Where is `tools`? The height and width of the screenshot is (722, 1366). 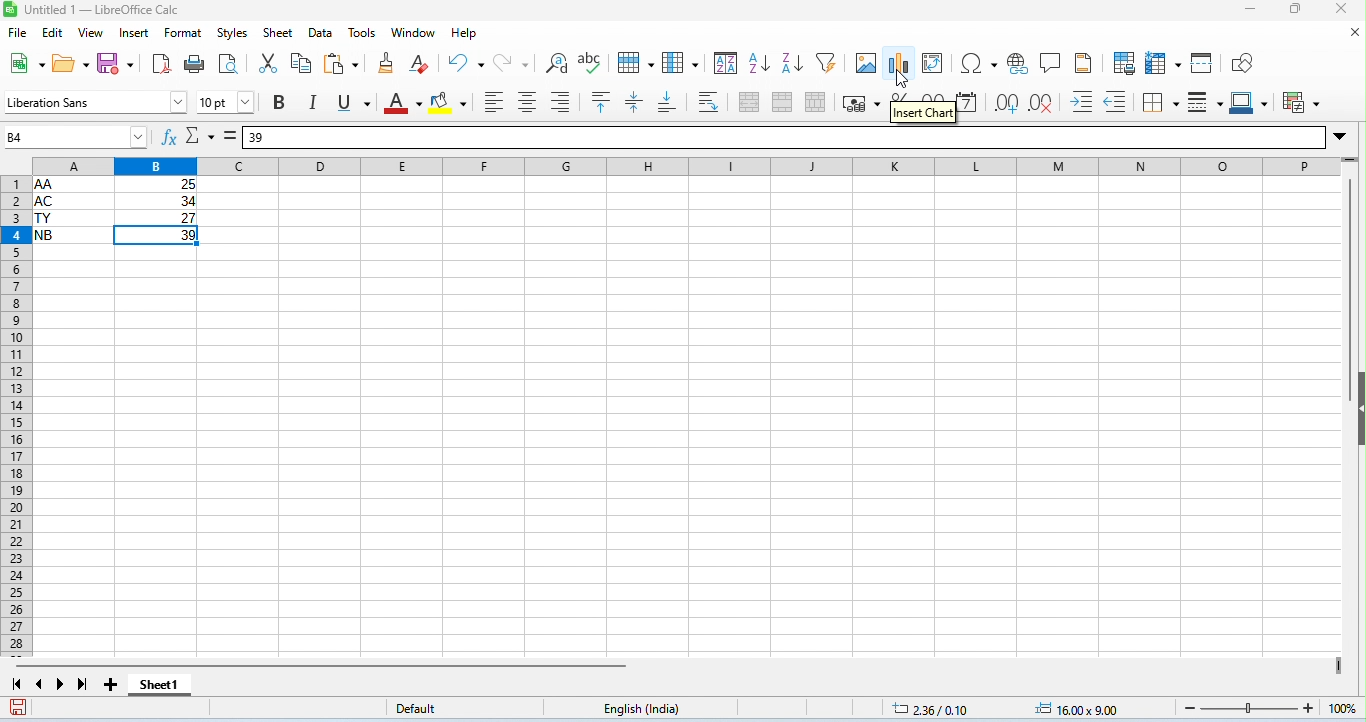
tools is located at coordinates (364, 32).